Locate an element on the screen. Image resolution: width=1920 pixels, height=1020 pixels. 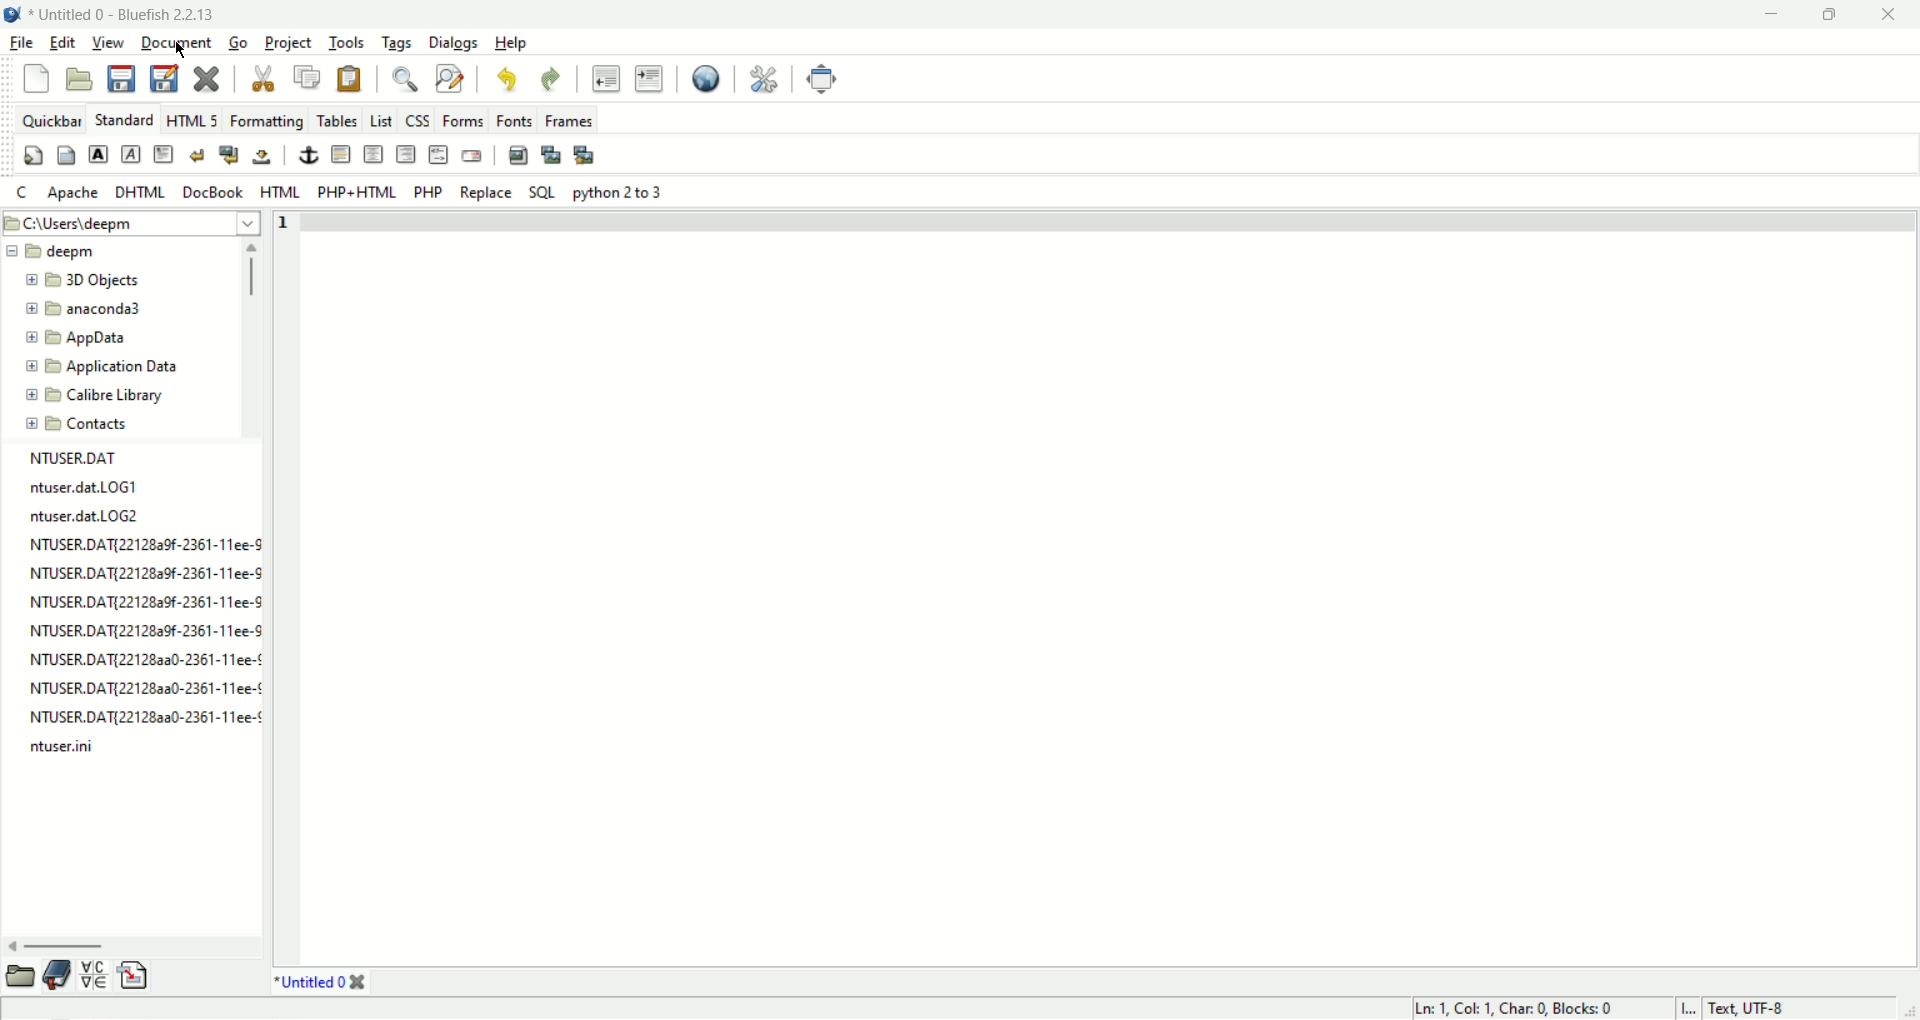
file path is located at coordinates (131, 223).